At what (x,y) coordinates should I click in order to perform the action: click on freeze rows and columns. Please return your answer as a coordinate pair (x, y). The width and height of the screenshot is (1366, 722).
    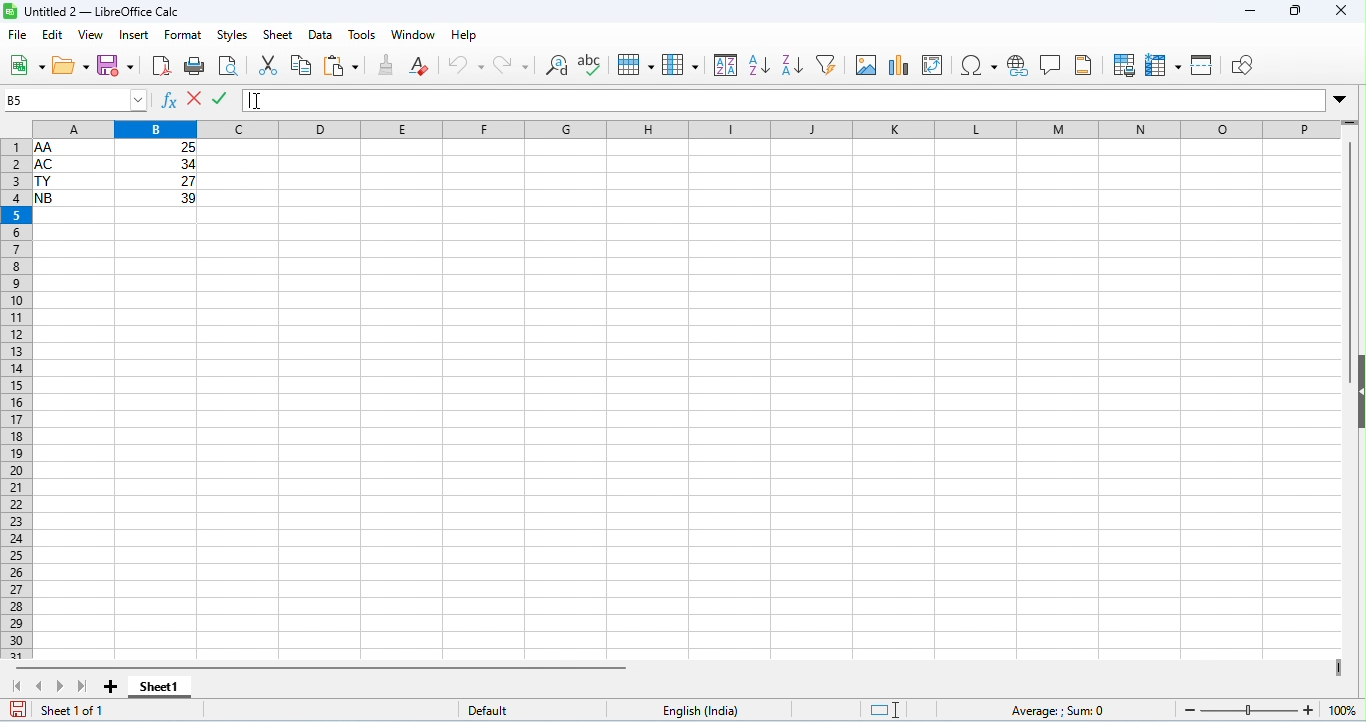
    Looking at the image, I should click on (1164, 66).